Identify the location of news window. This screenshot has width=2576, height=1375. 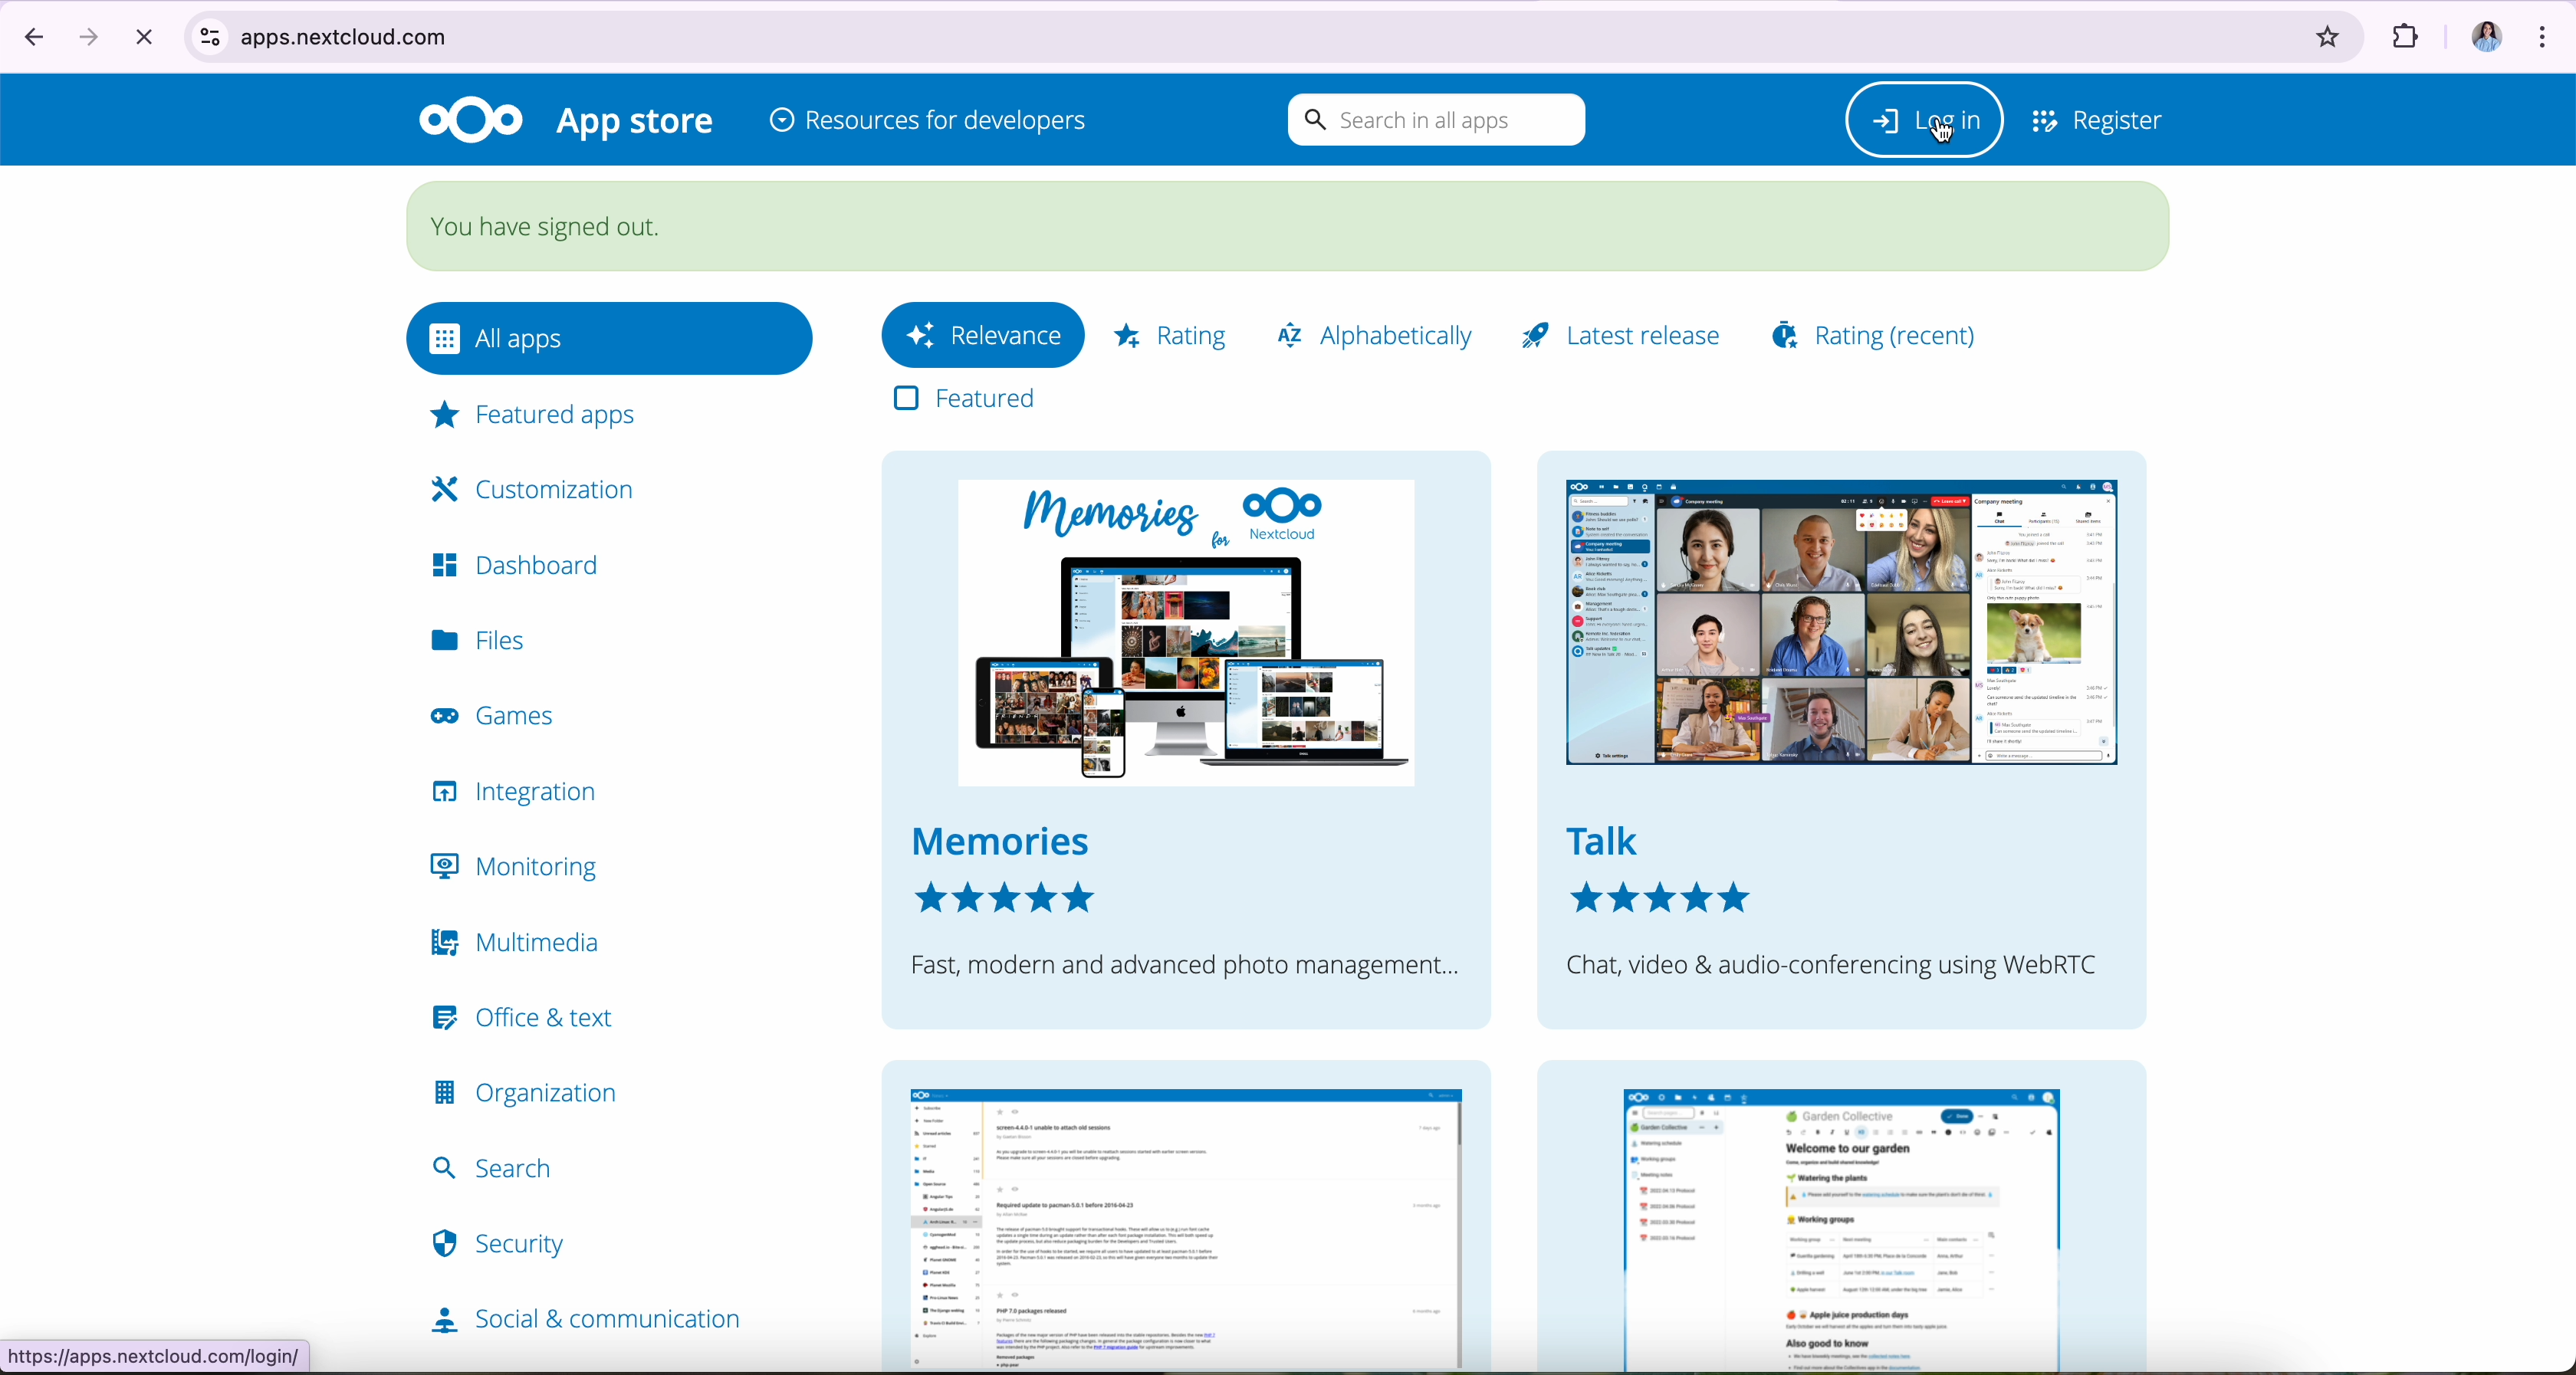
(1183, 1219).